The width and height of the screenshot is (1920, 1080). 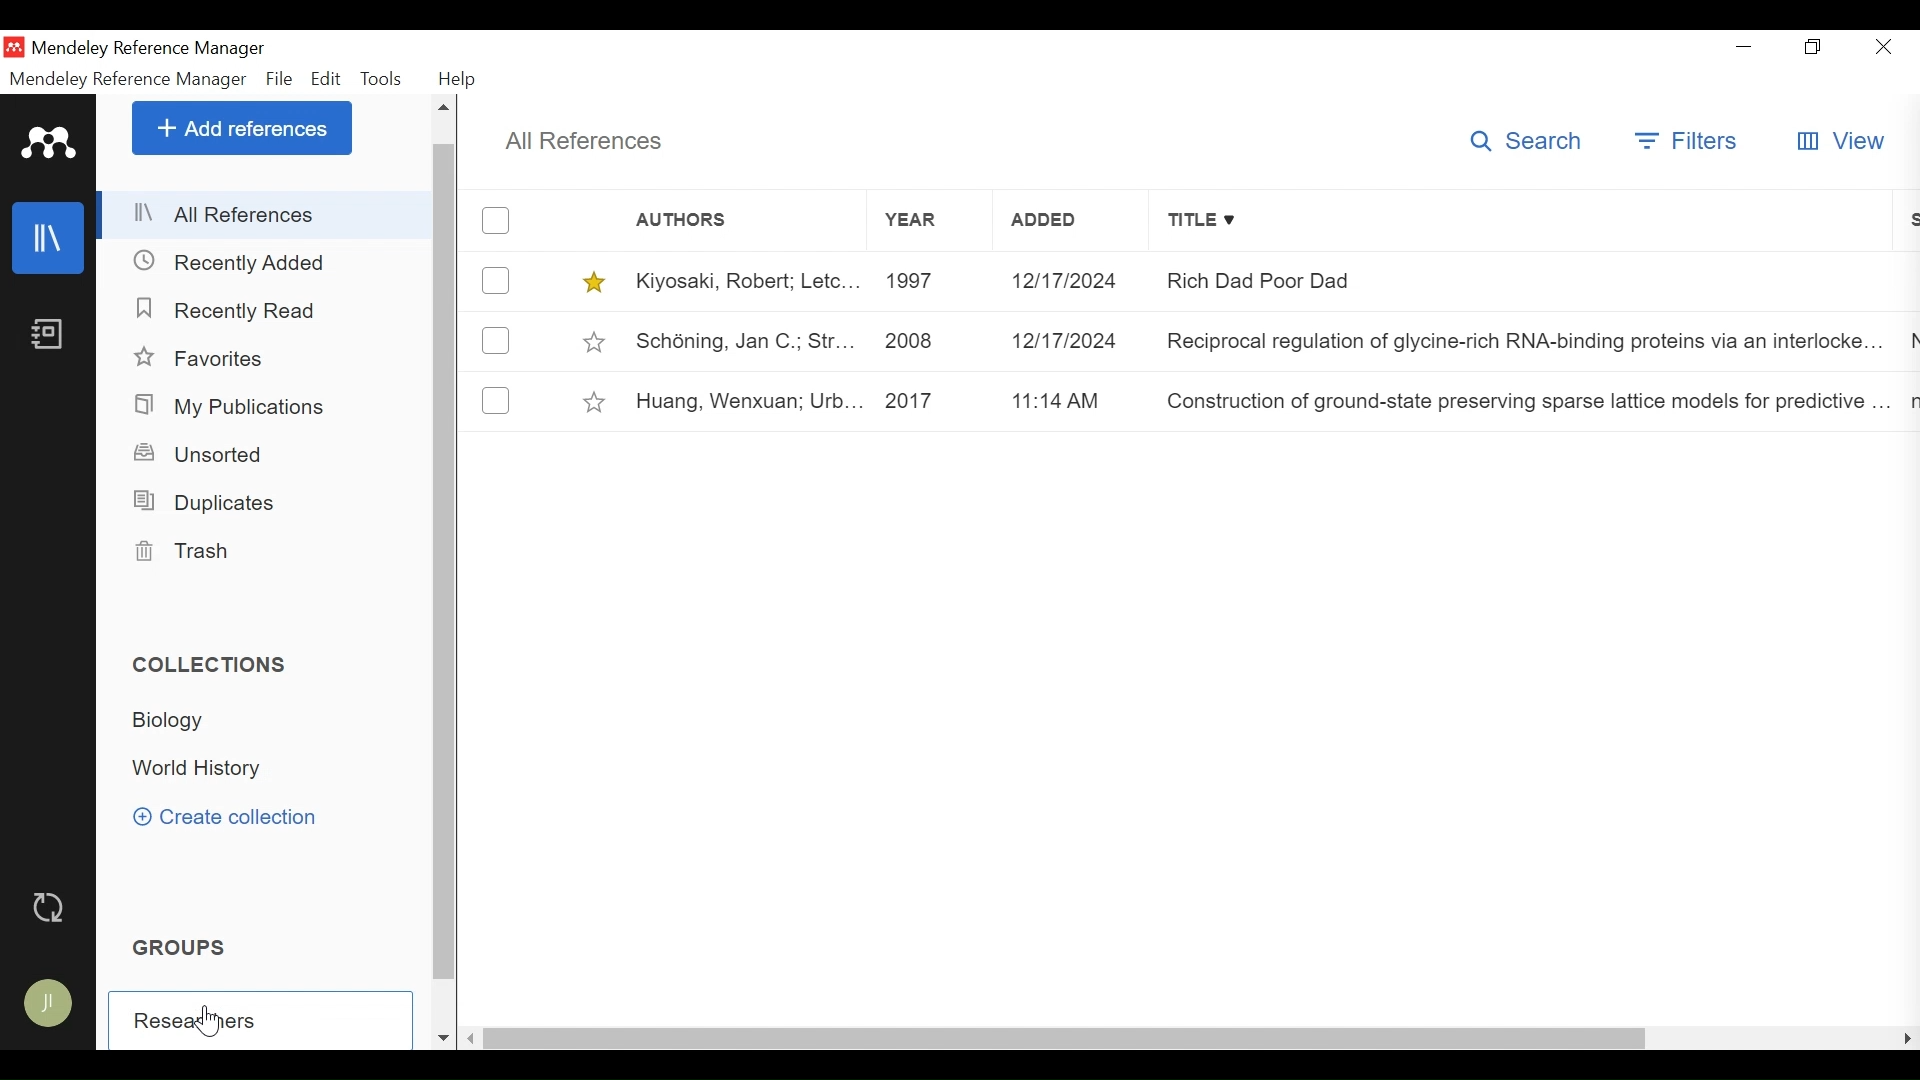 What do you see at coordinates (1744, 44) in the screenshot?
I see `minimize` at bounding box center [1744, 44].